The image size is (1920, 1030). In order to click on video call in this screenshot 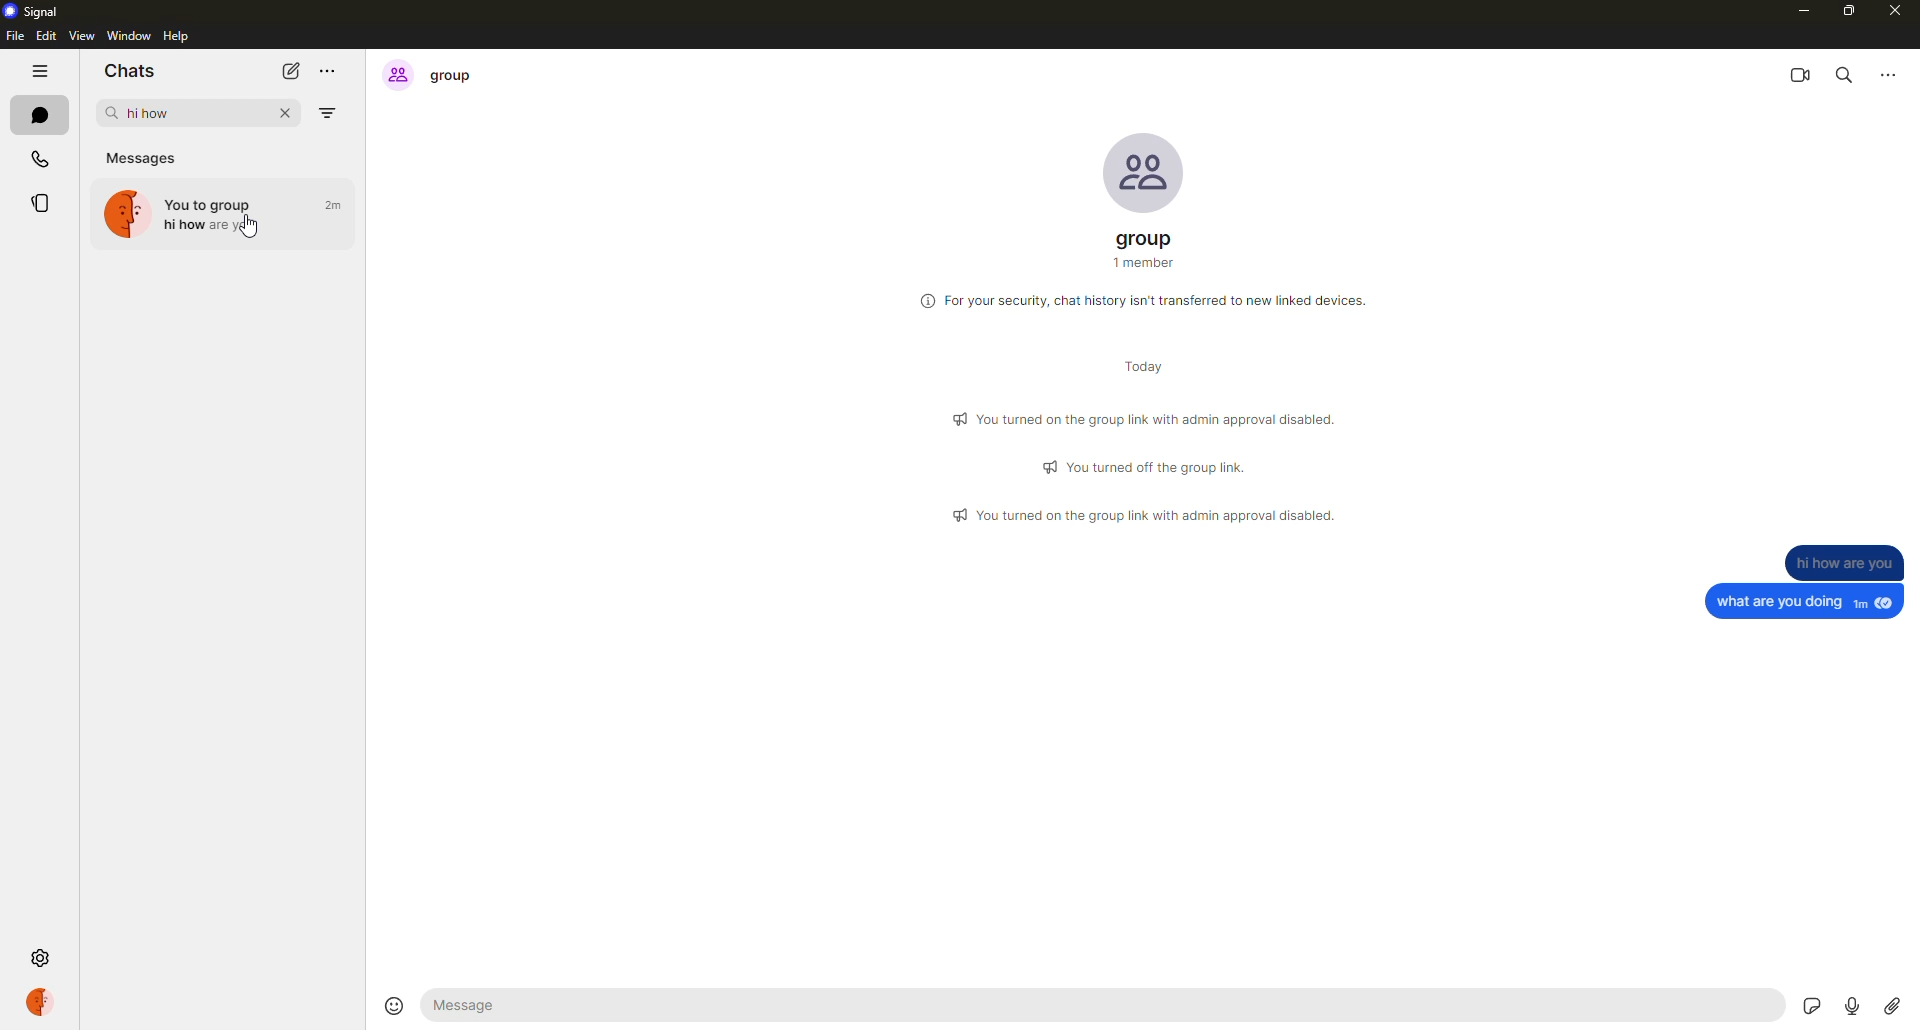, I will do `click(1801, 73)`.